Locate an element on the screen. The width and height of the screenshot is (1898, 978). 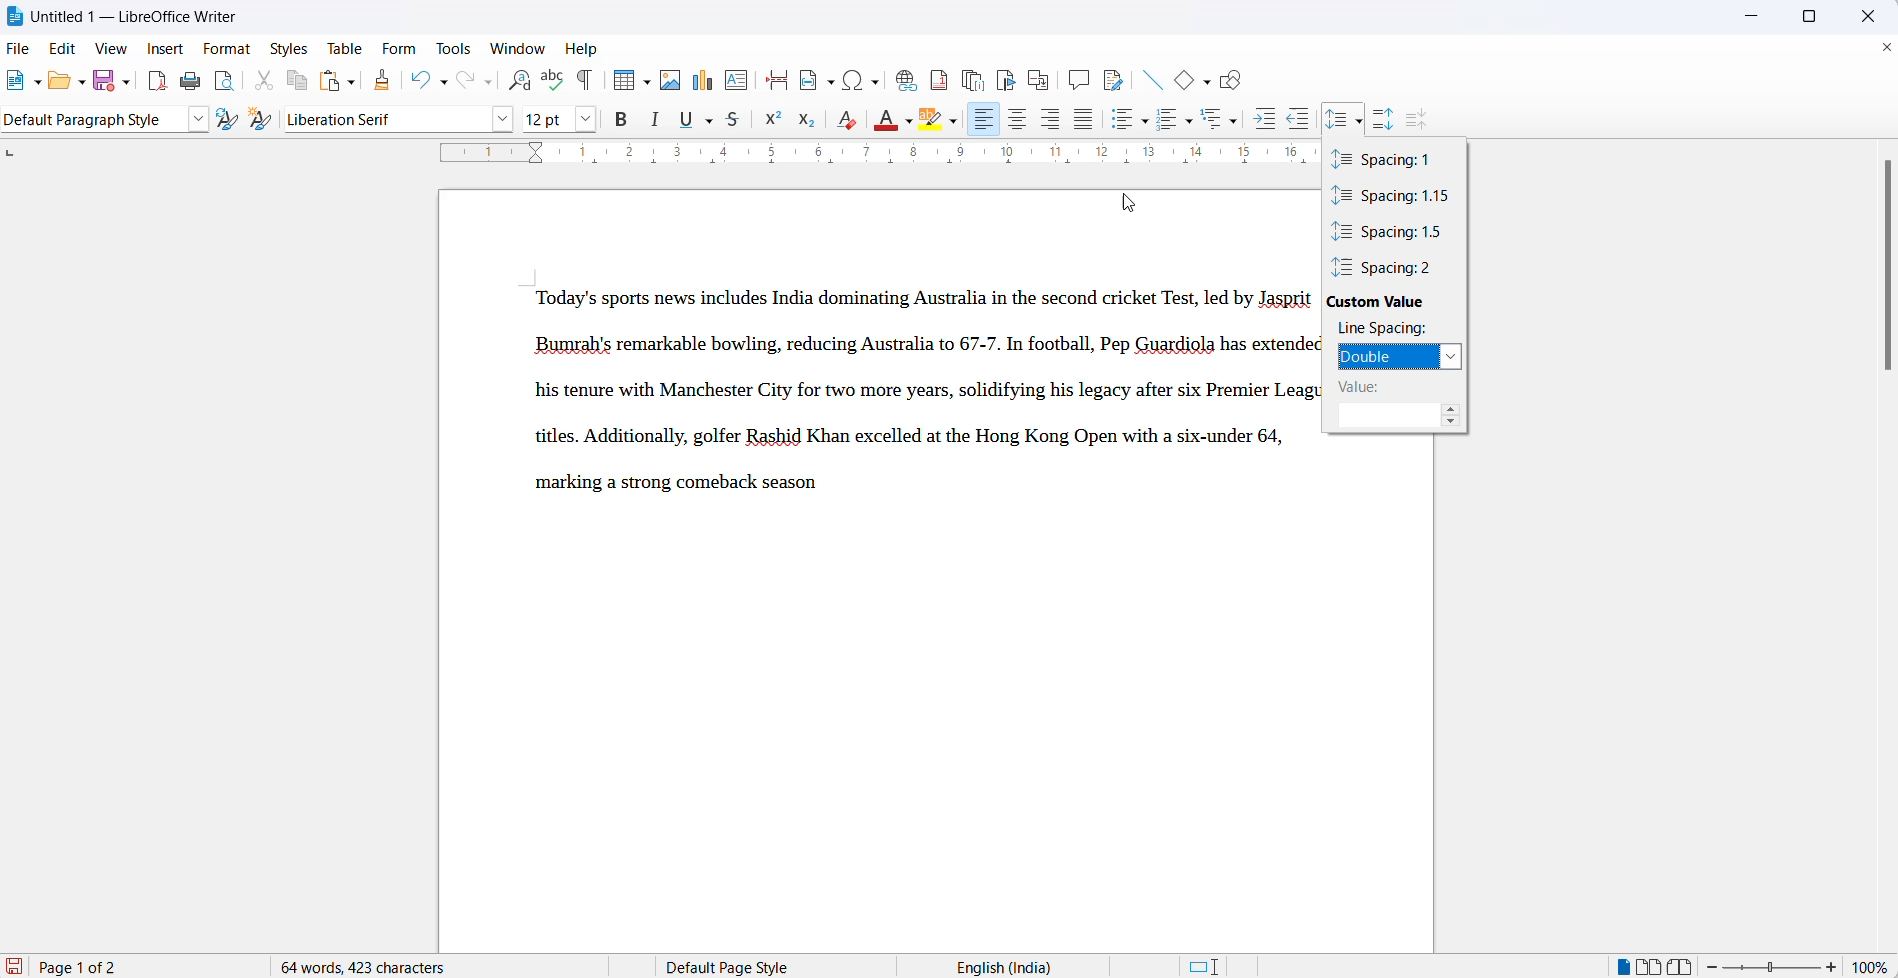
format is located at coordinates (230, 46).